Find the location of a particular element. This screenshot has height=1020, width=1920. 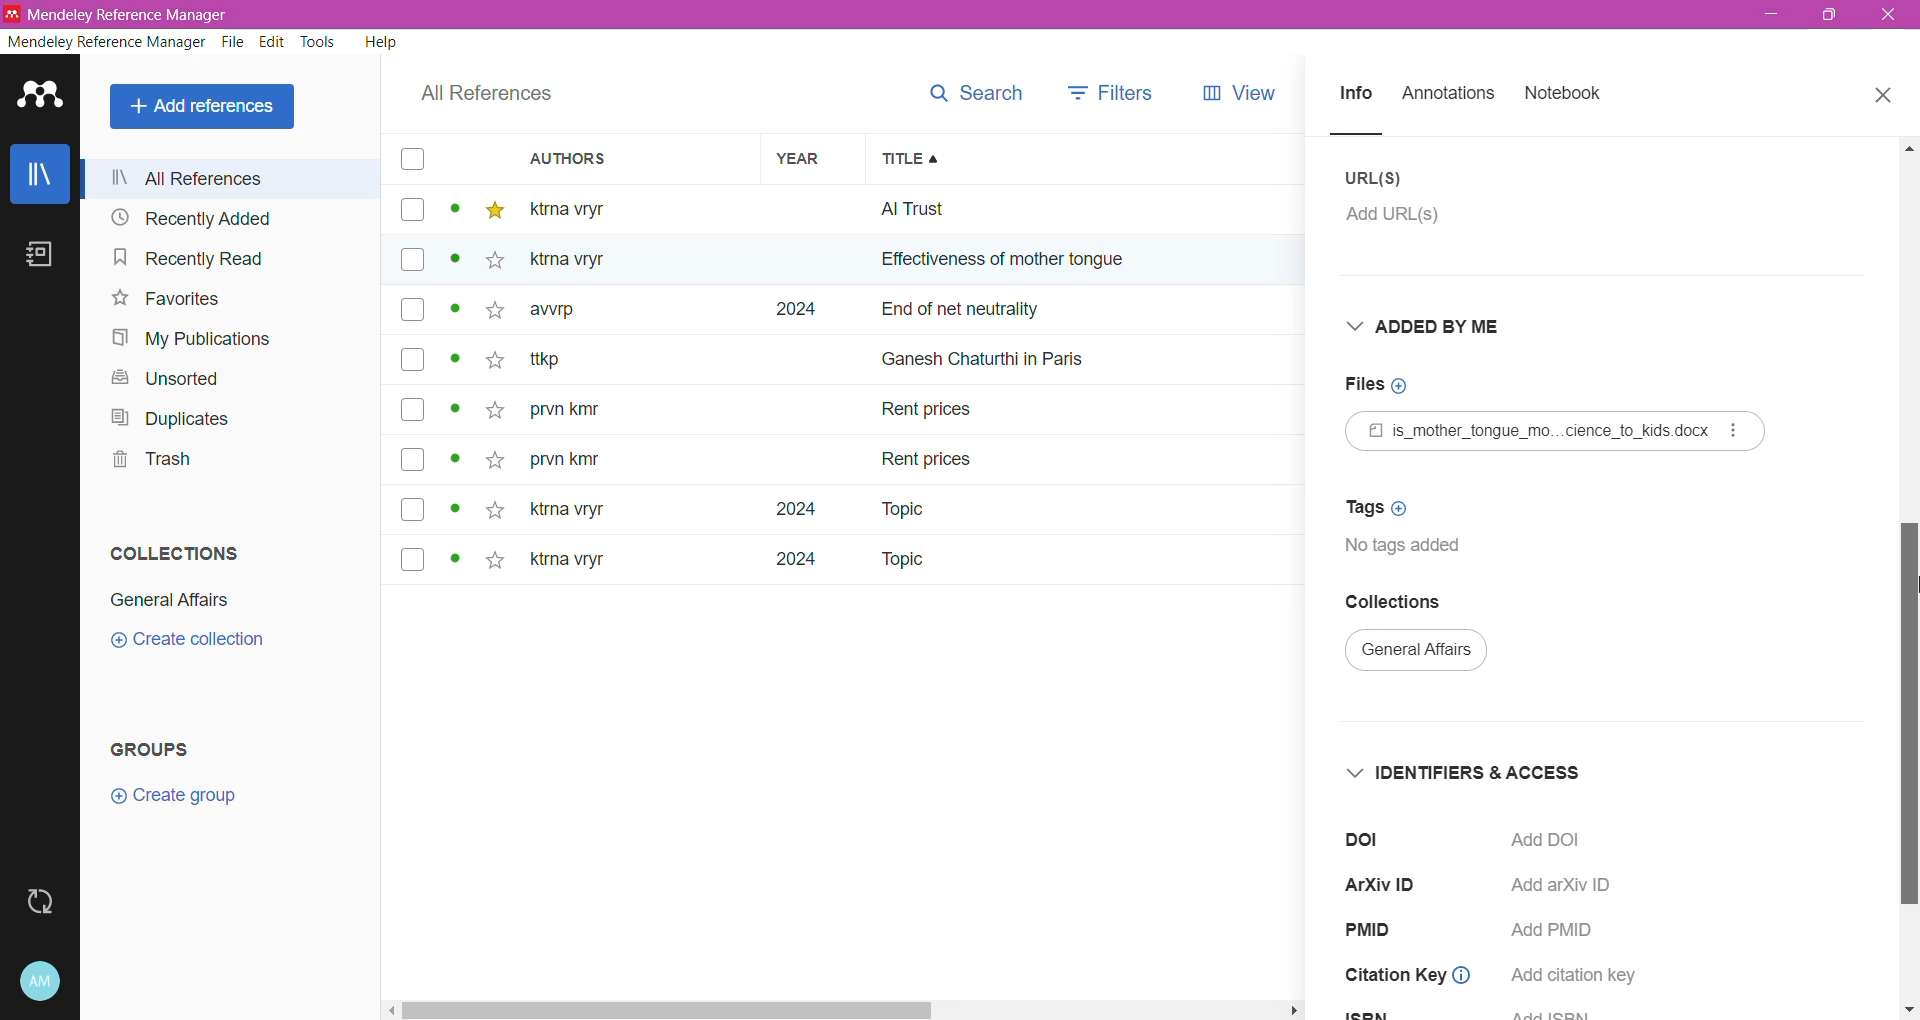

dot  is located at coordinates (449, 562).